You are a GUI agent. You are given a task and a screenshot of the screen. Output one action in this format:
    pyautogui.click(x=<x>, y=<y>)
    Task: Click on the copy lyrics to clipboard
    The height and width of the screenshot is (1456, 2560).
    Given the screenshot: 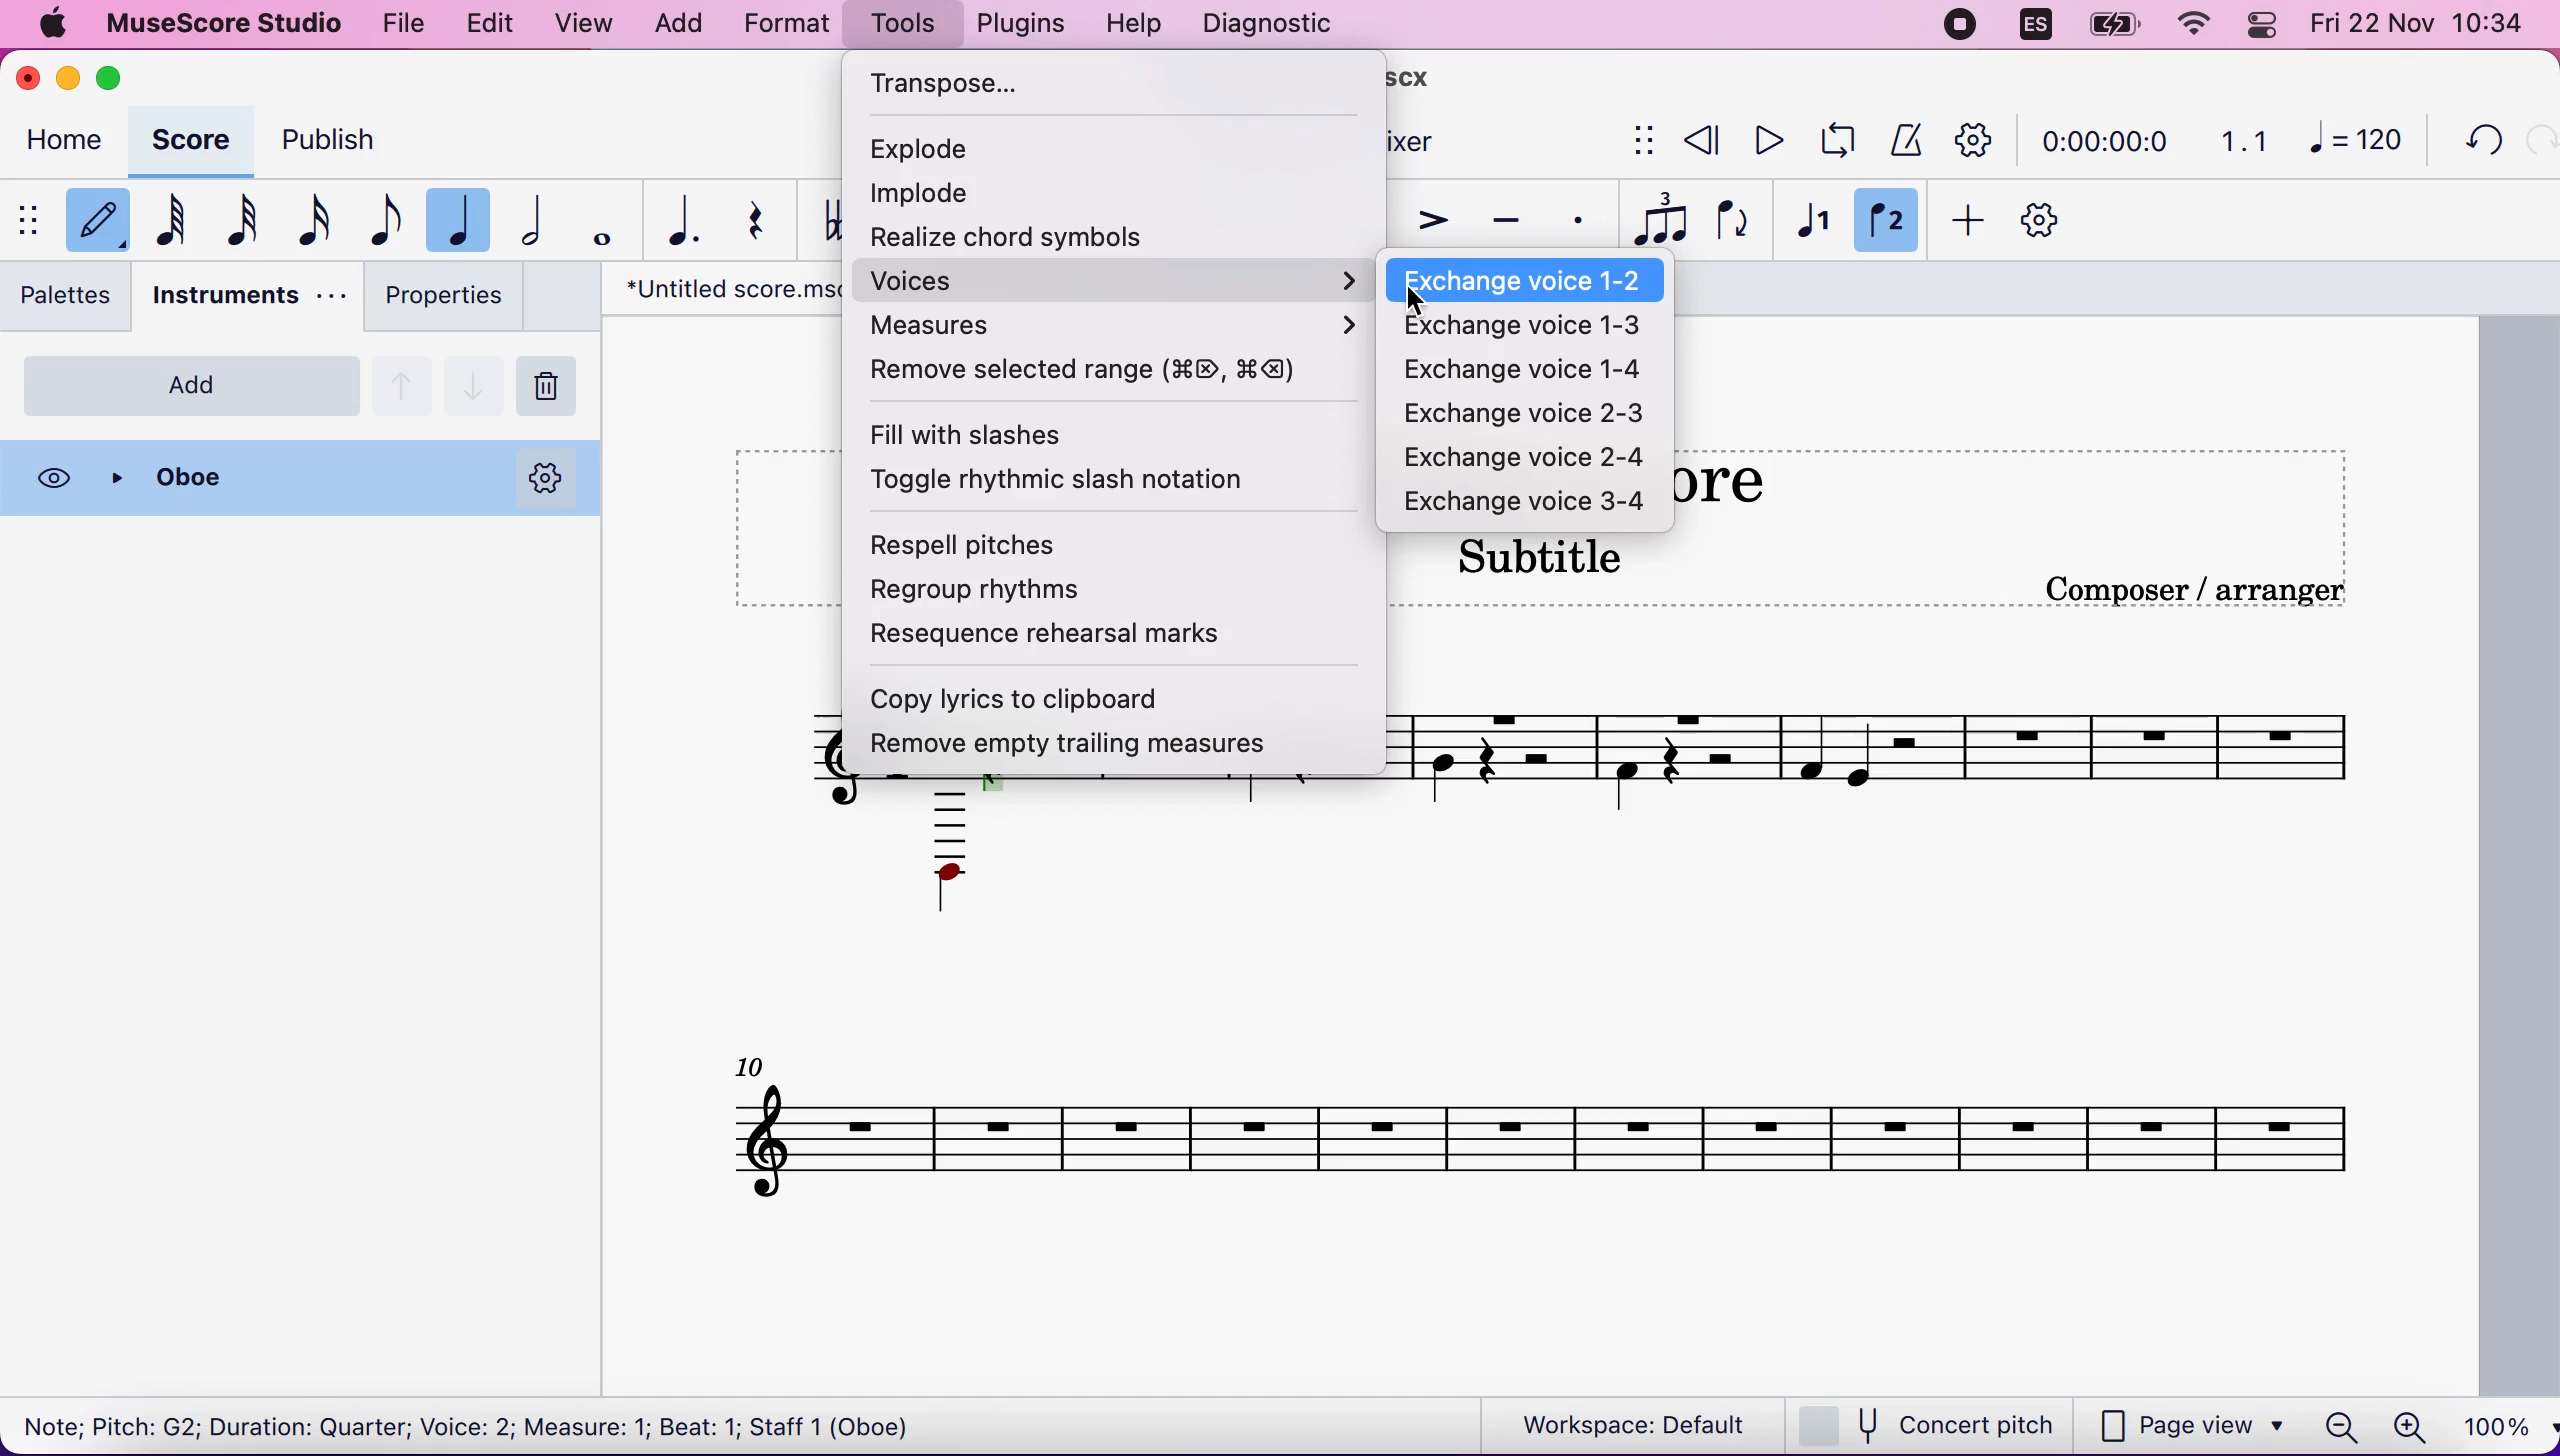 What is the action you would take?
    pyautogui.click(x=1048, y=696)
    